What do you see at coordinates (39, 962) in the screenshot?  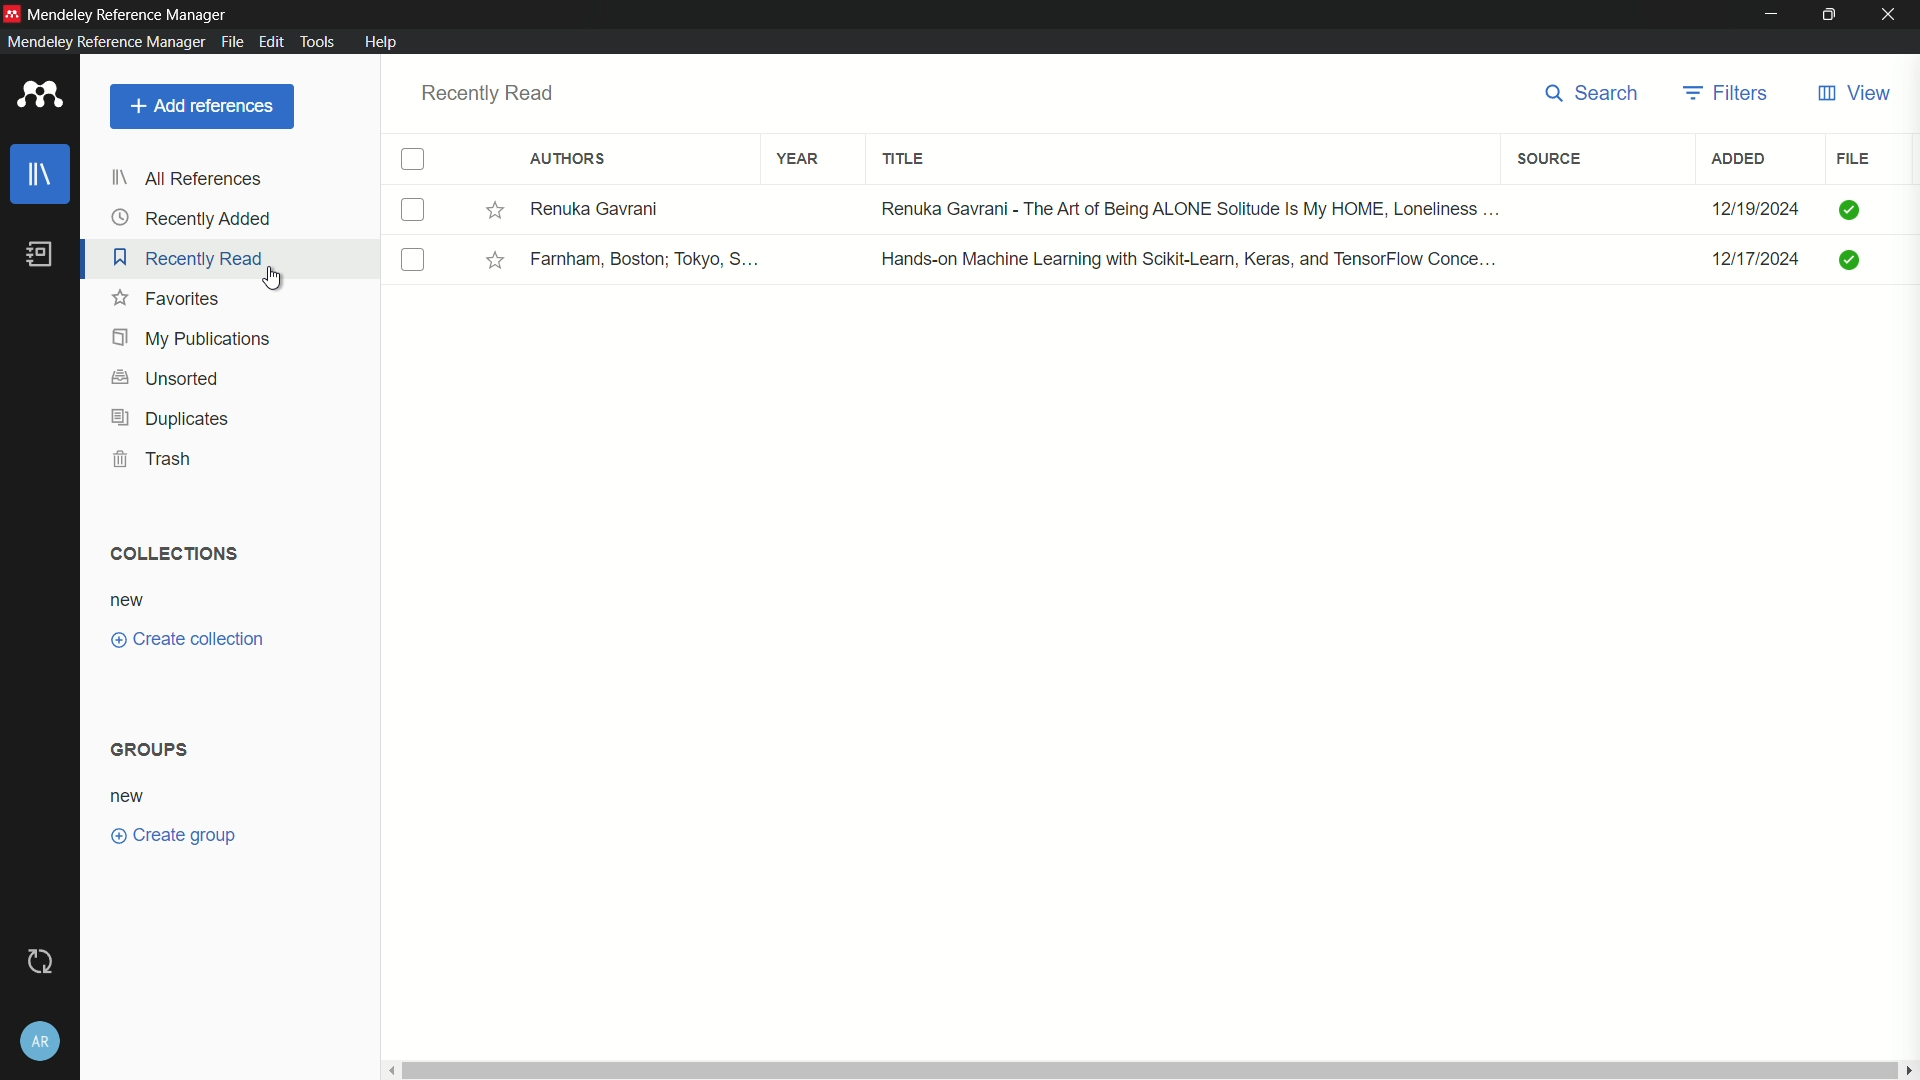 I see `sync` at bounding box center [39, 962].